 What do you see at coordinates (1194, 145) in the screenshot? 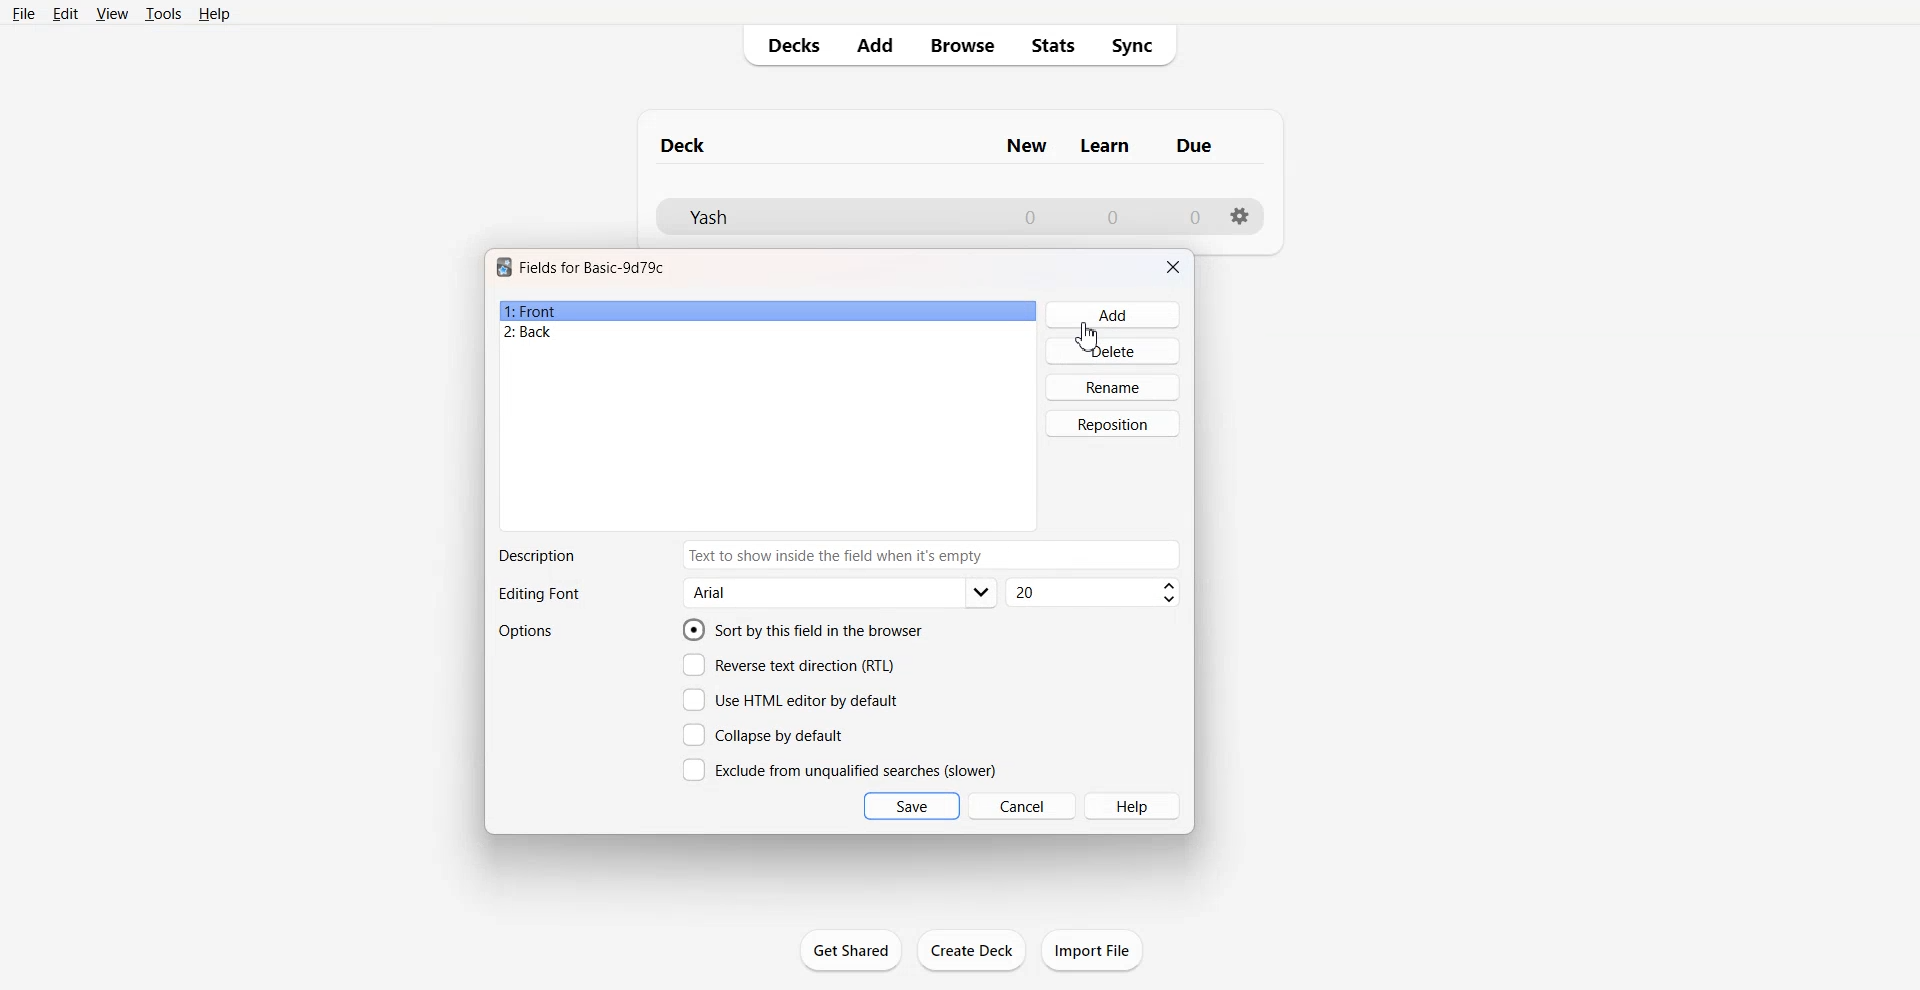
I see `Column name` at bounding box center [1194, 145].